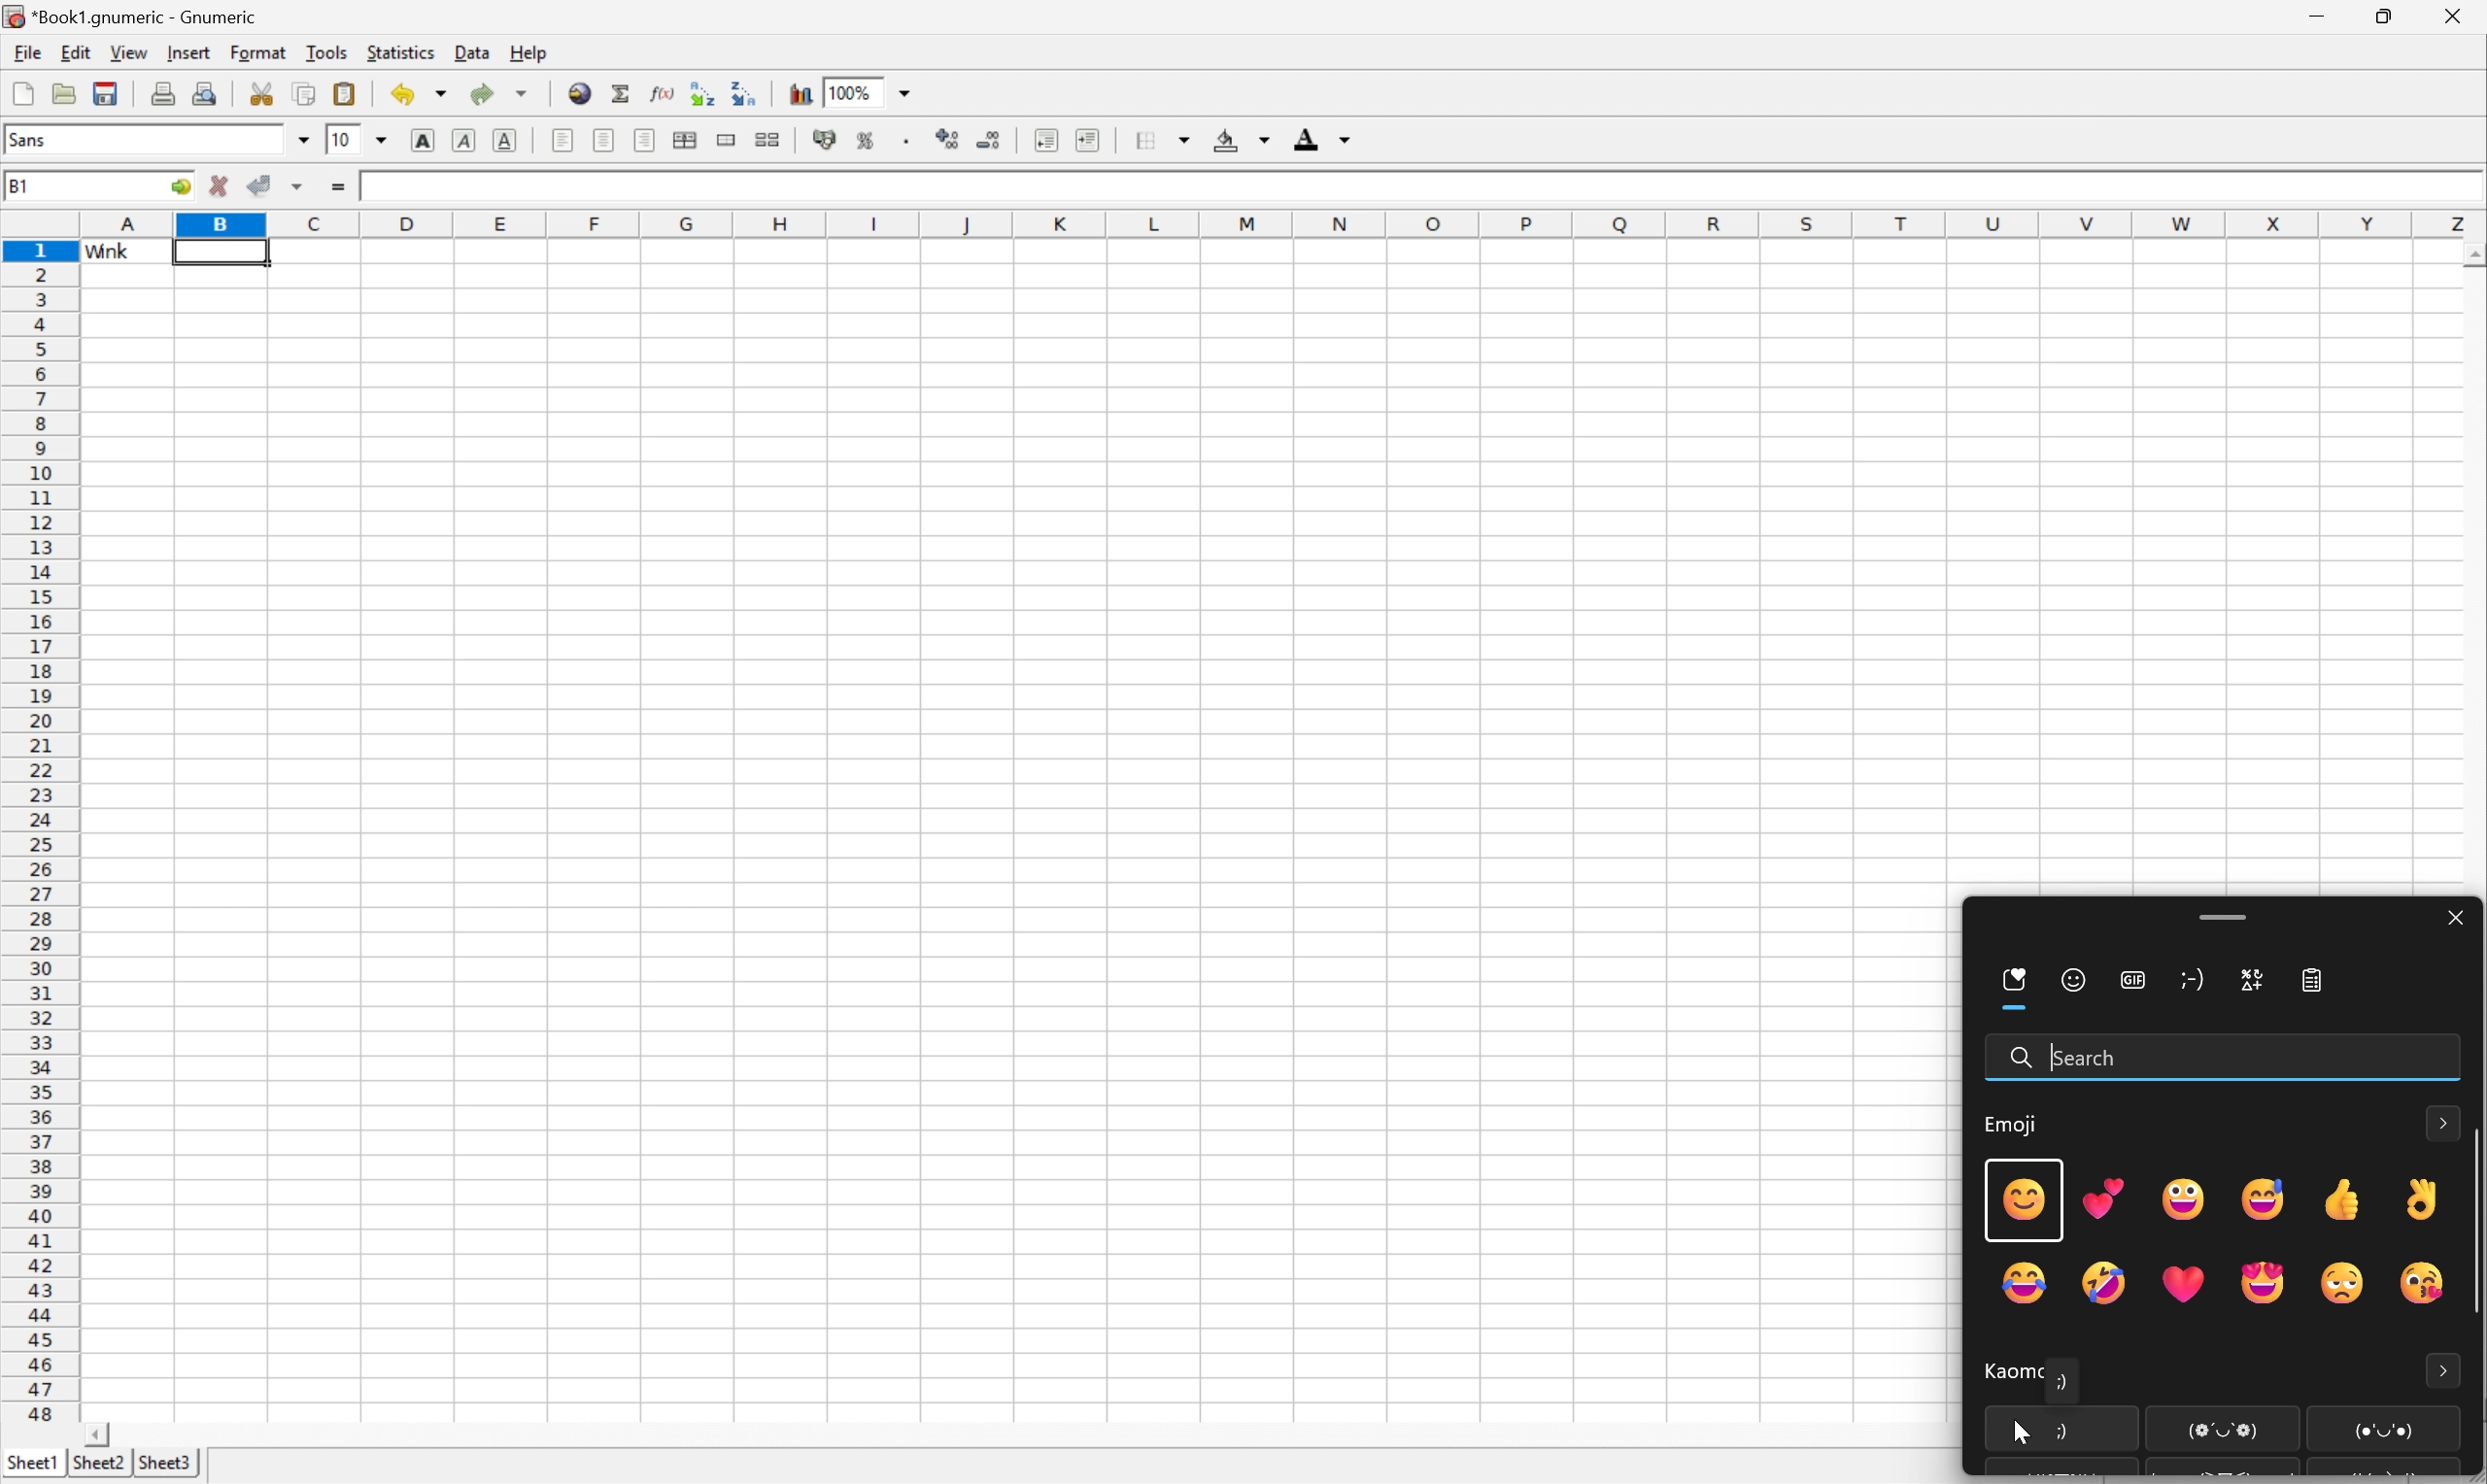  I want to click on drop down, so click(303, 139).